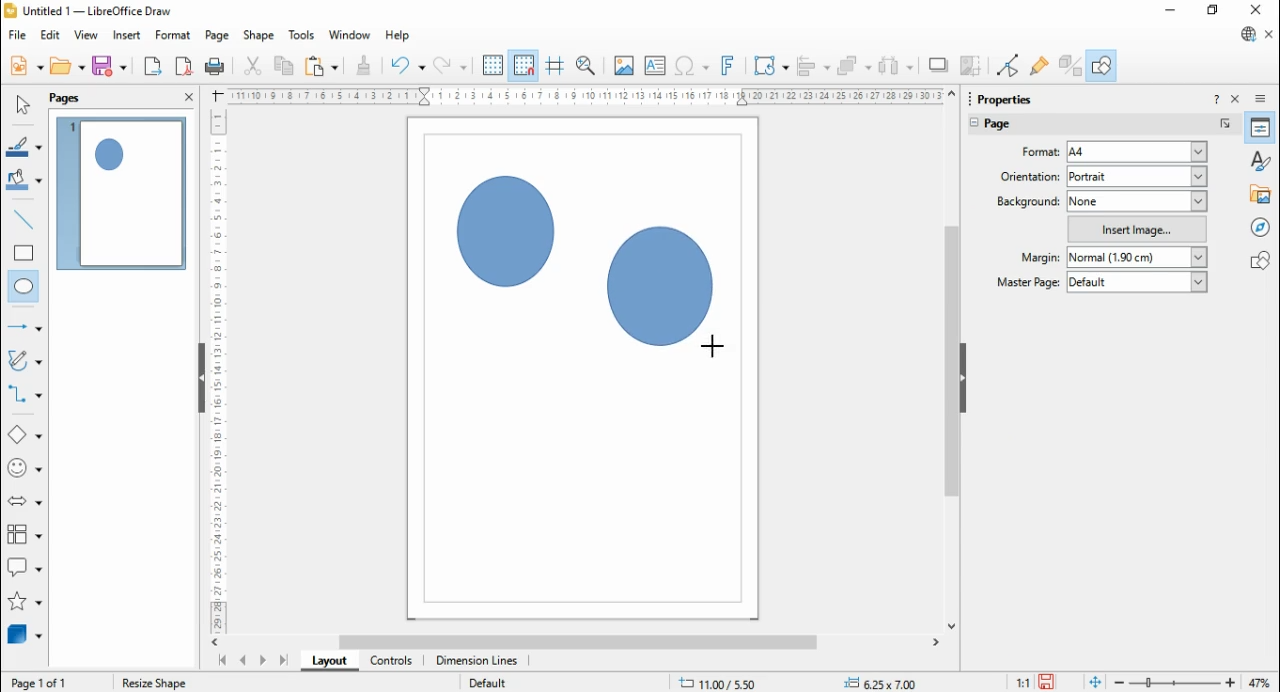 This screenshot has width=1280, height=692. I want to click on close document, so click(1270, 35).